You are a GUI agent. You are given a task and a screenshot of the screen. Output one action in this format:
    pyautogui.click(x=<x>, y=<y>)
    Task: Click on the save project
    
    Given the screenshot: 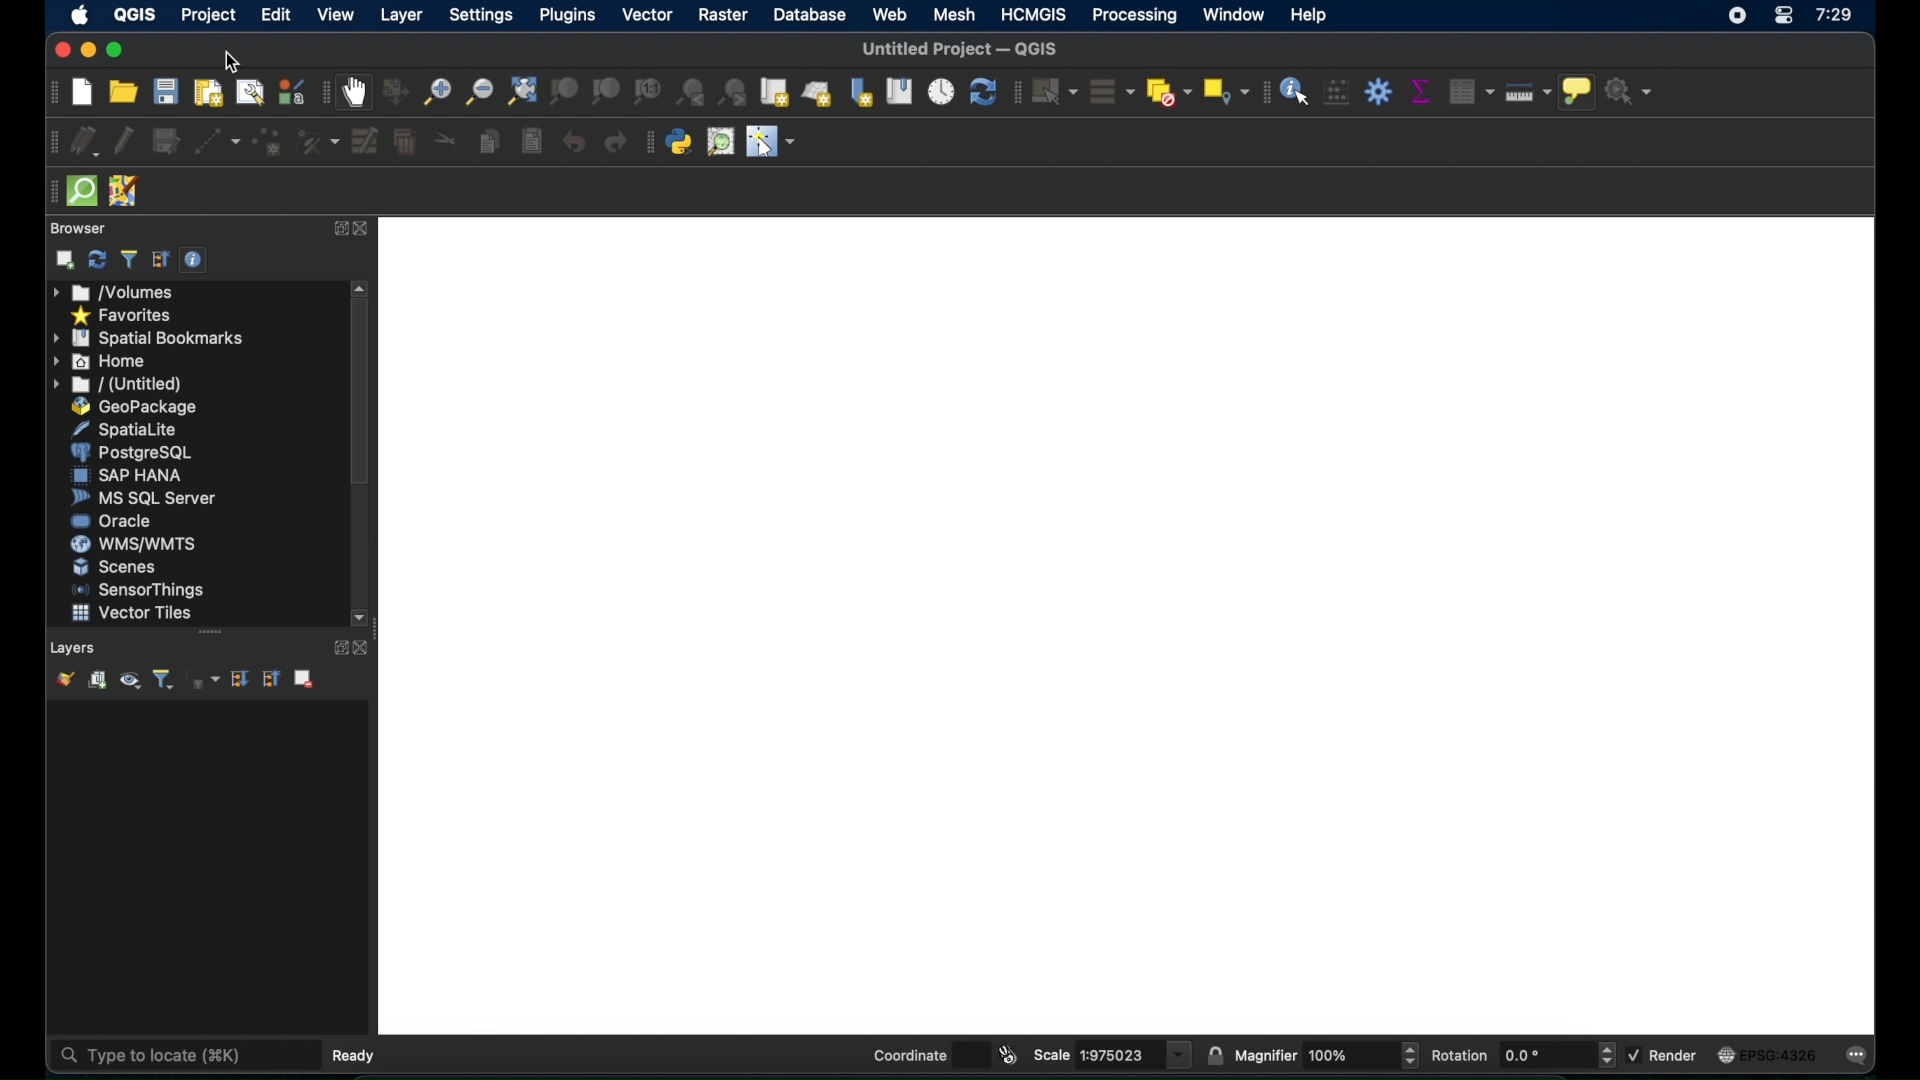 What is the action you would take?
    pyautogui.click(x=165, y=92)
    